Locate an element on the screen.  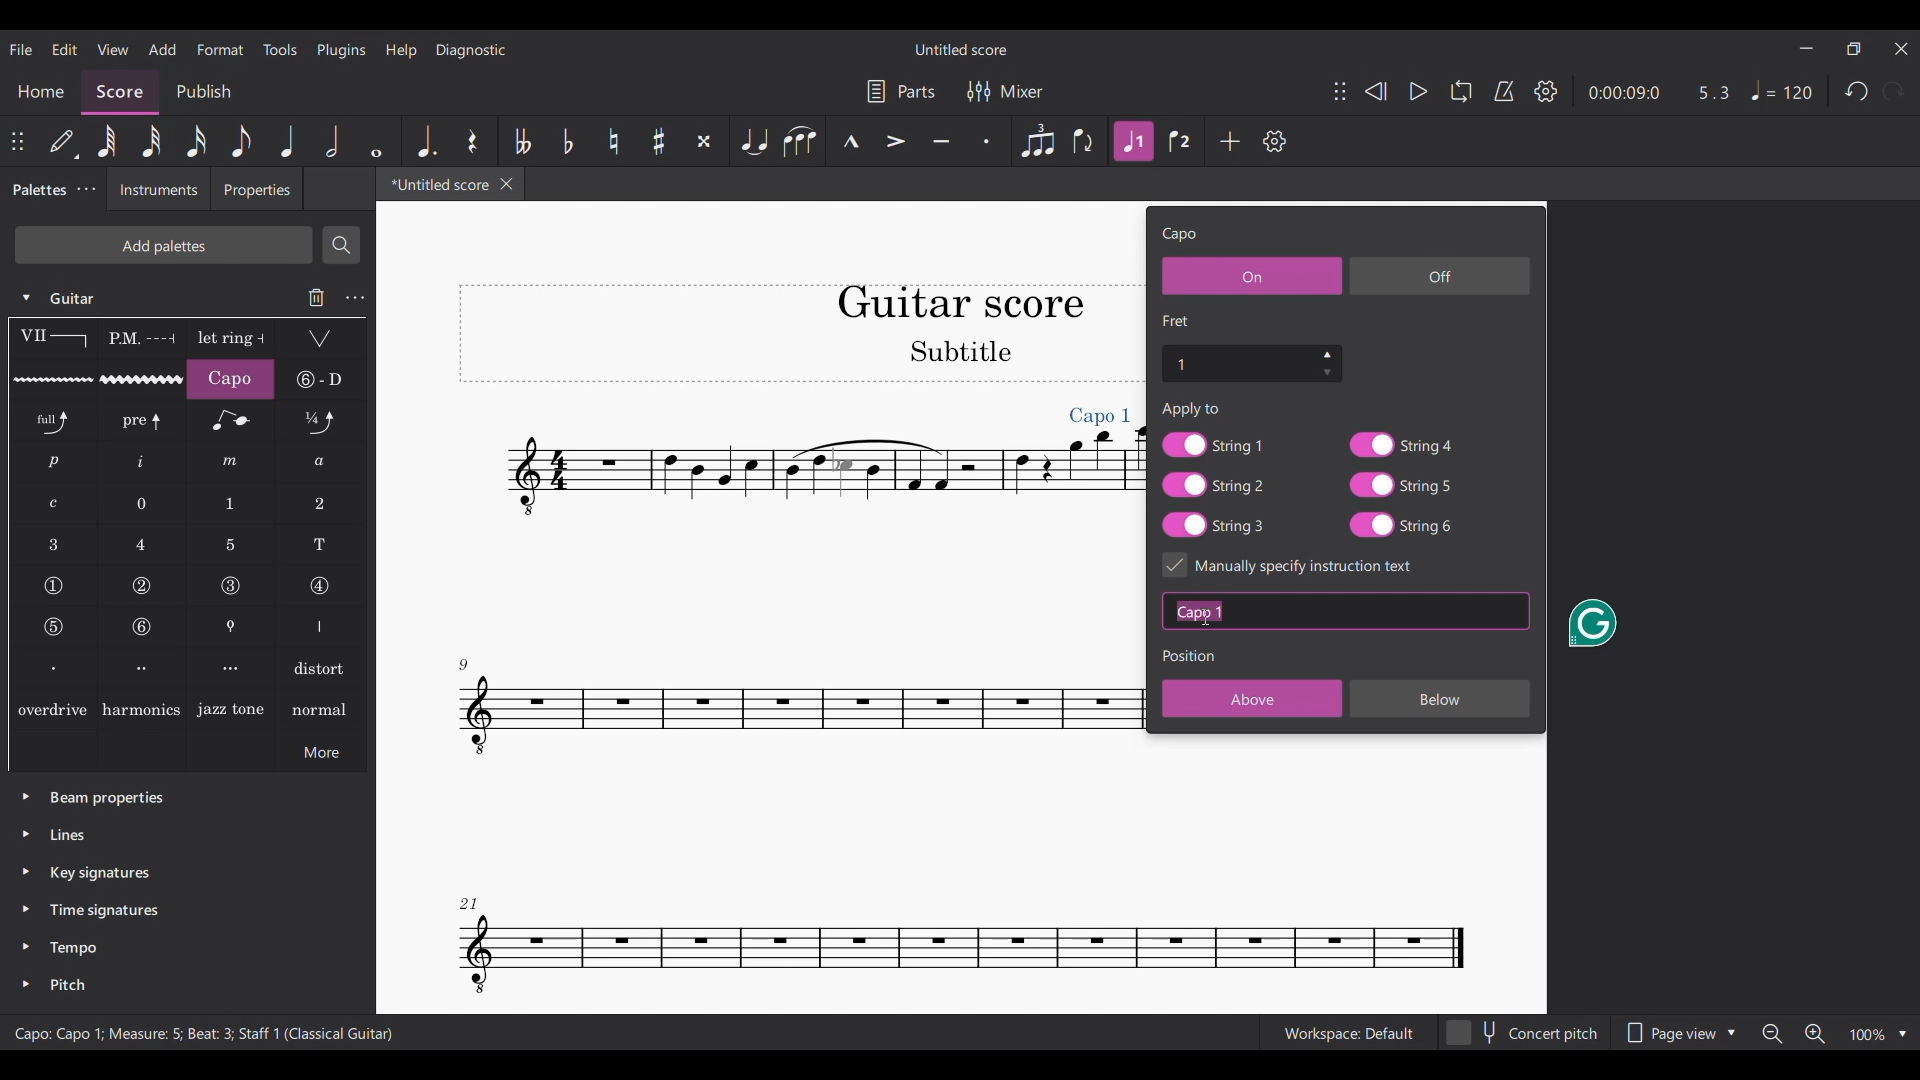
Rewind is located at coordinates (1376, 91).